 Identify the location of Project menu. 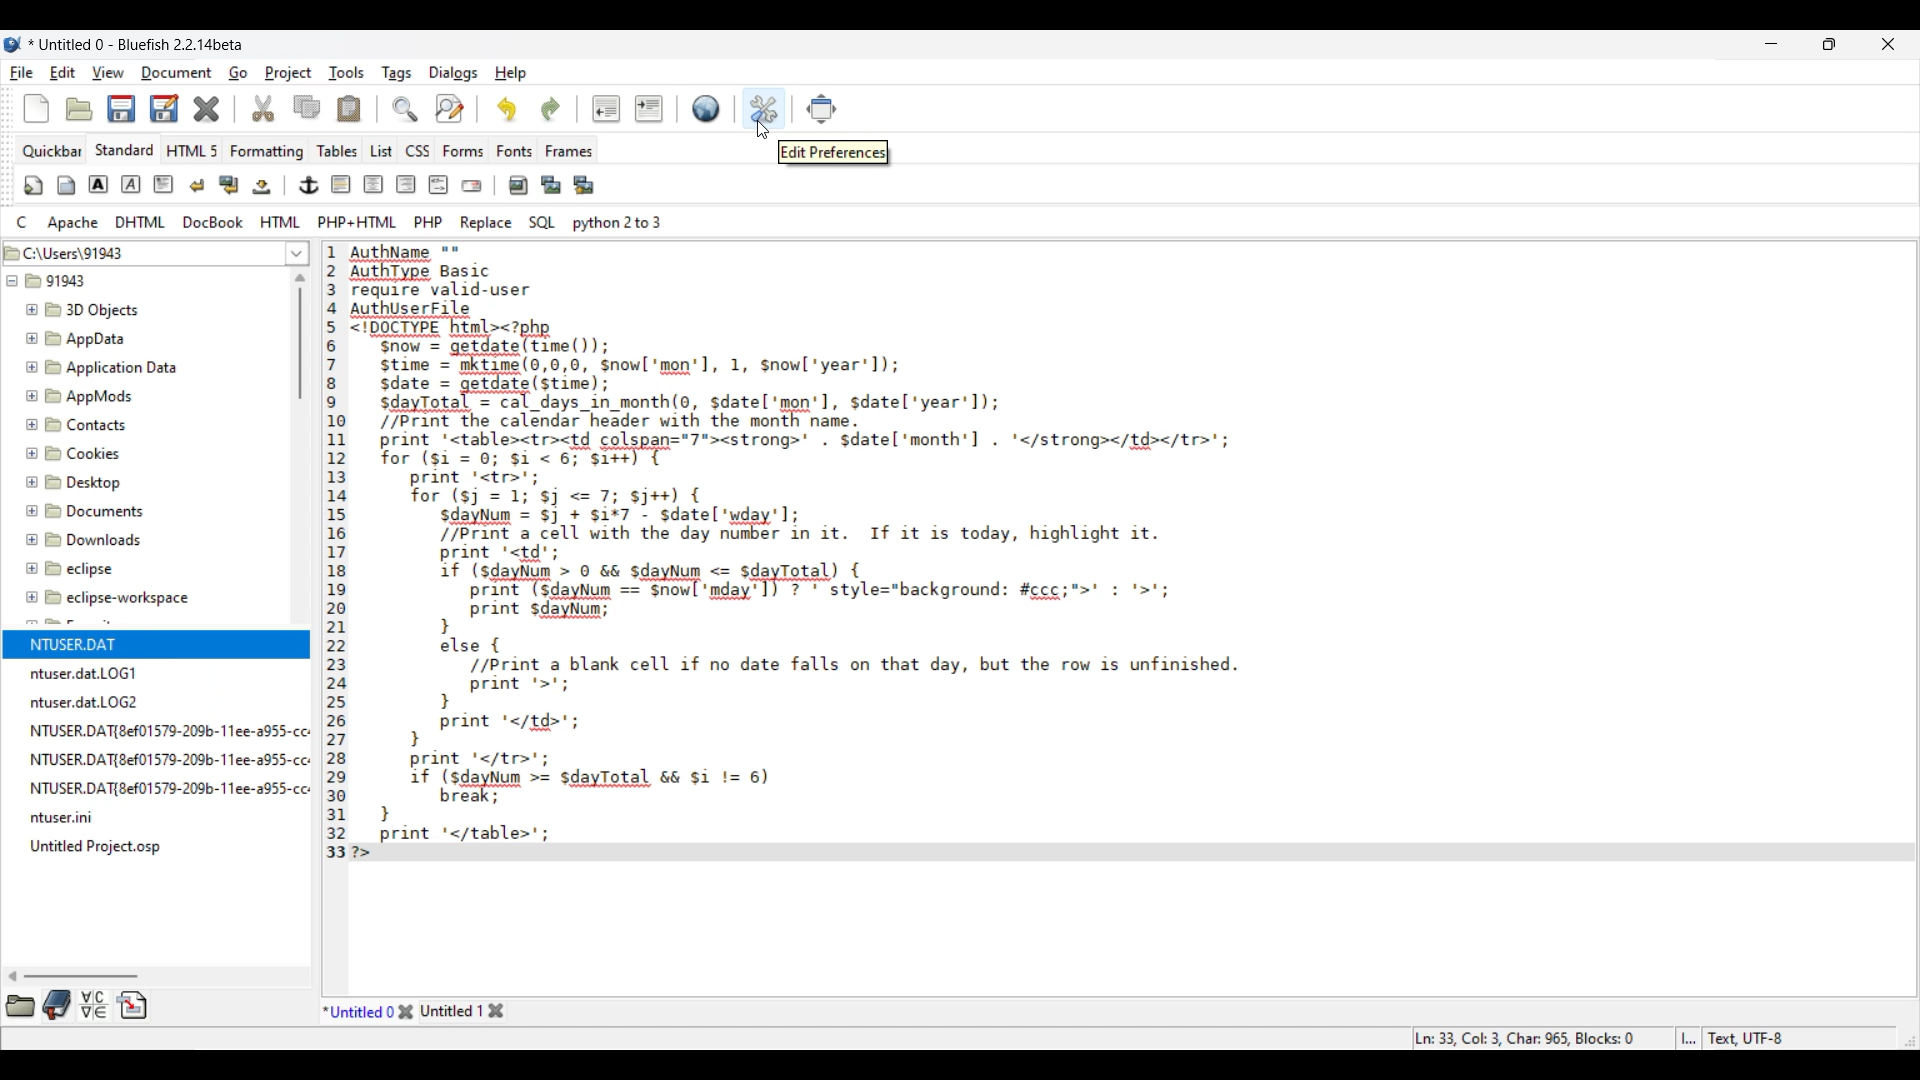
(288, 73).